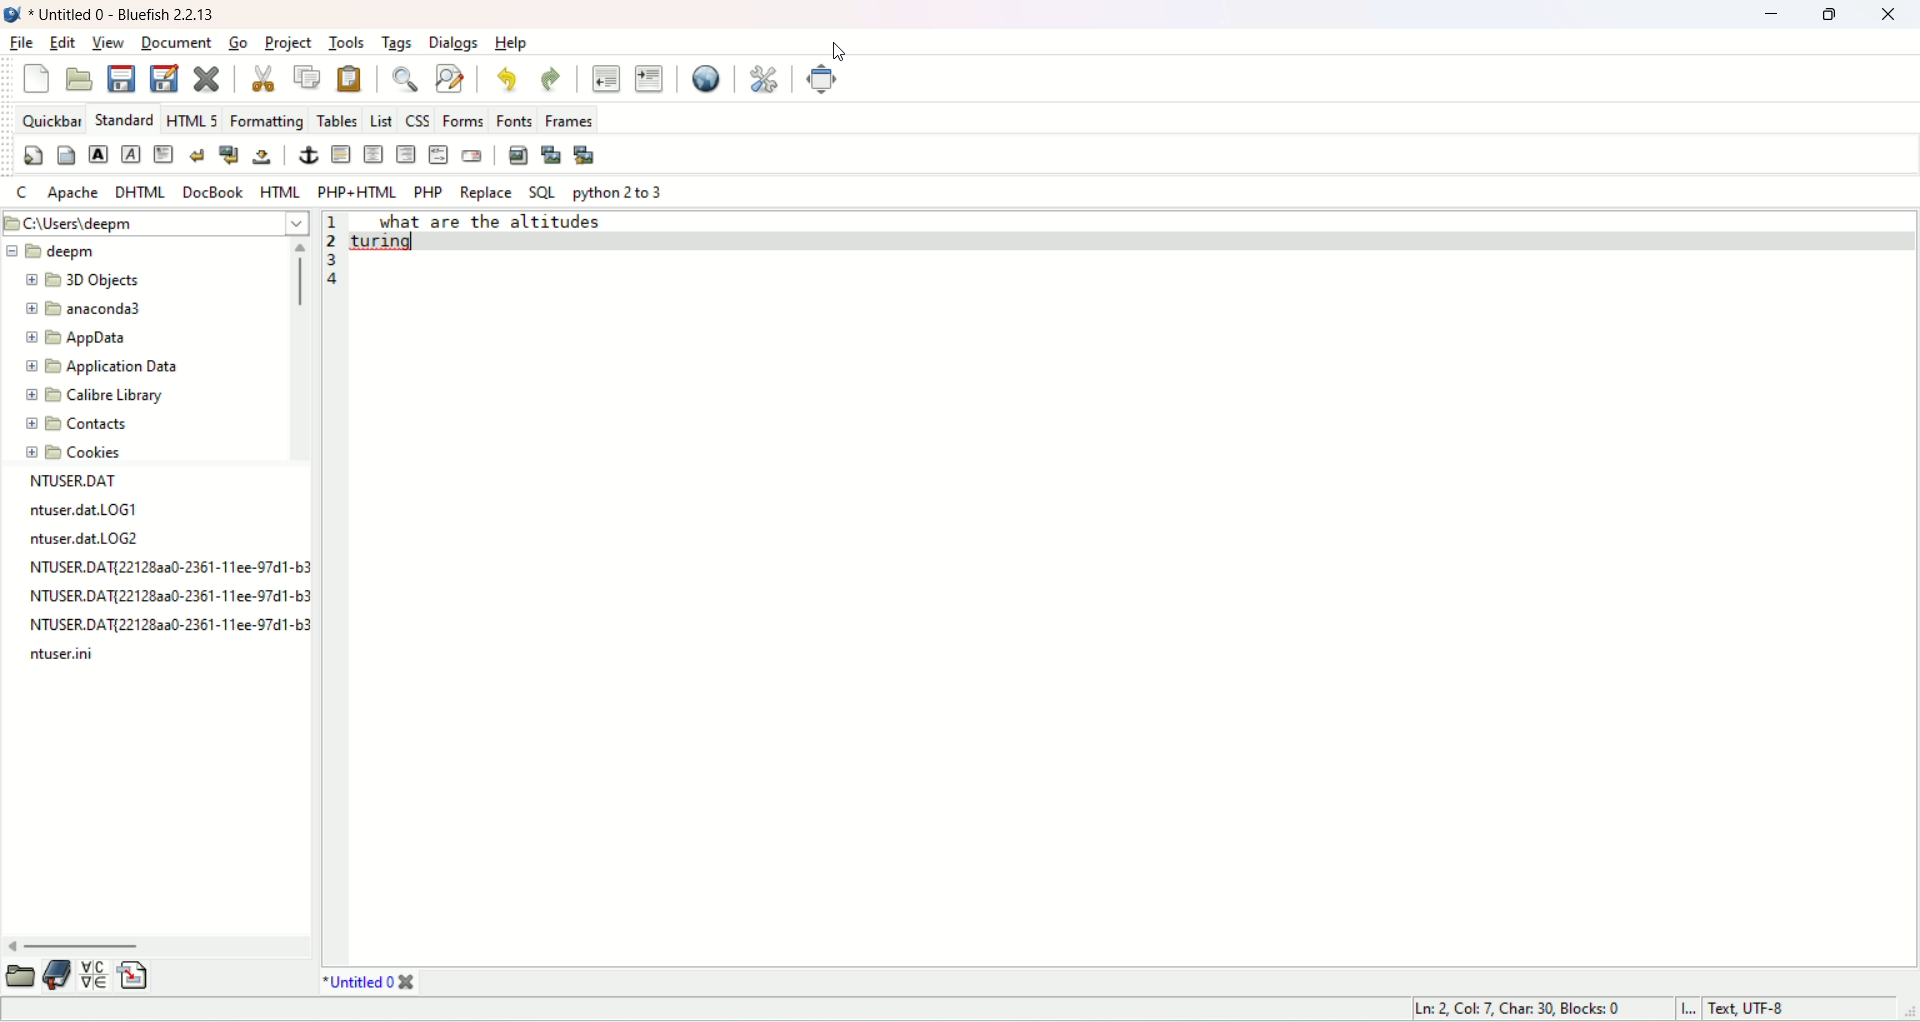  Describe the element at coordinates (345, 77) in the screenshot. I see `paste` at that location.